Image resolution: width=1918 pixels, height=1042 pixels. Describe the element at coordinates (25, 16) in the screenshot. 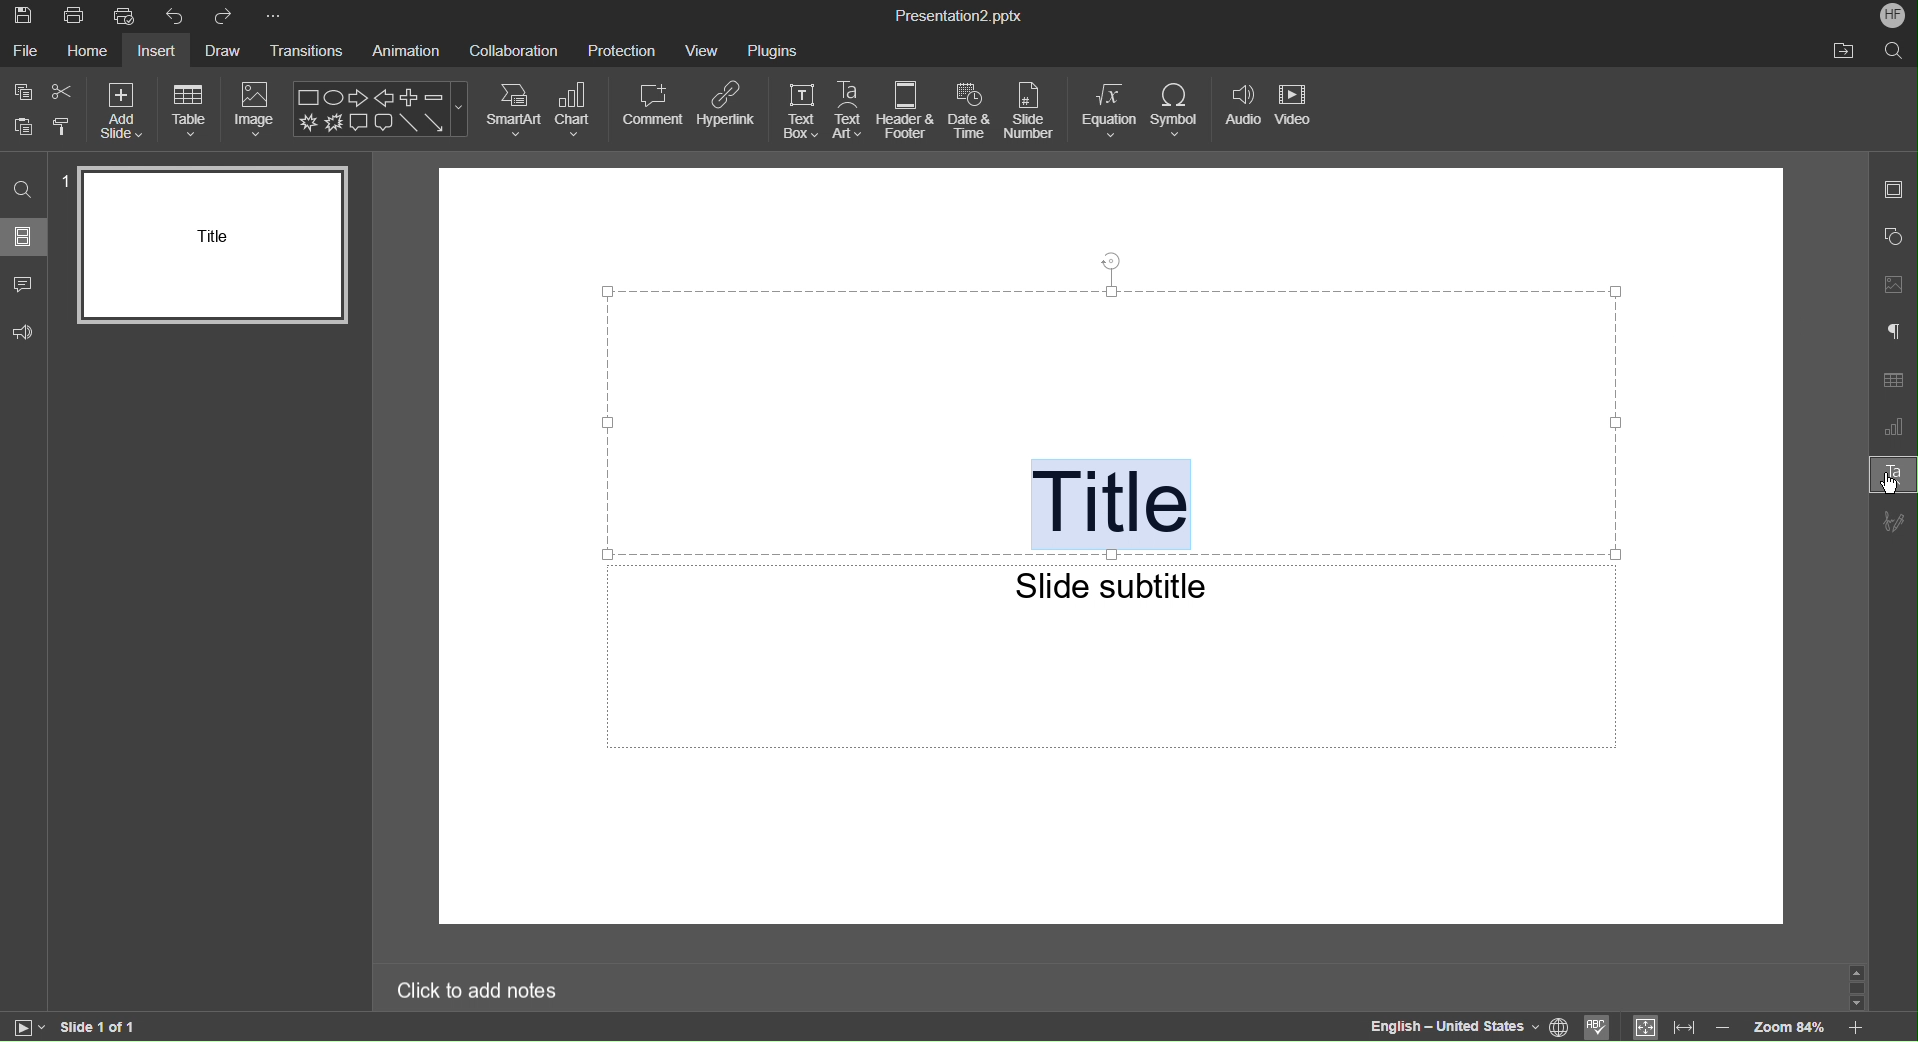

I see `Save` at that location.